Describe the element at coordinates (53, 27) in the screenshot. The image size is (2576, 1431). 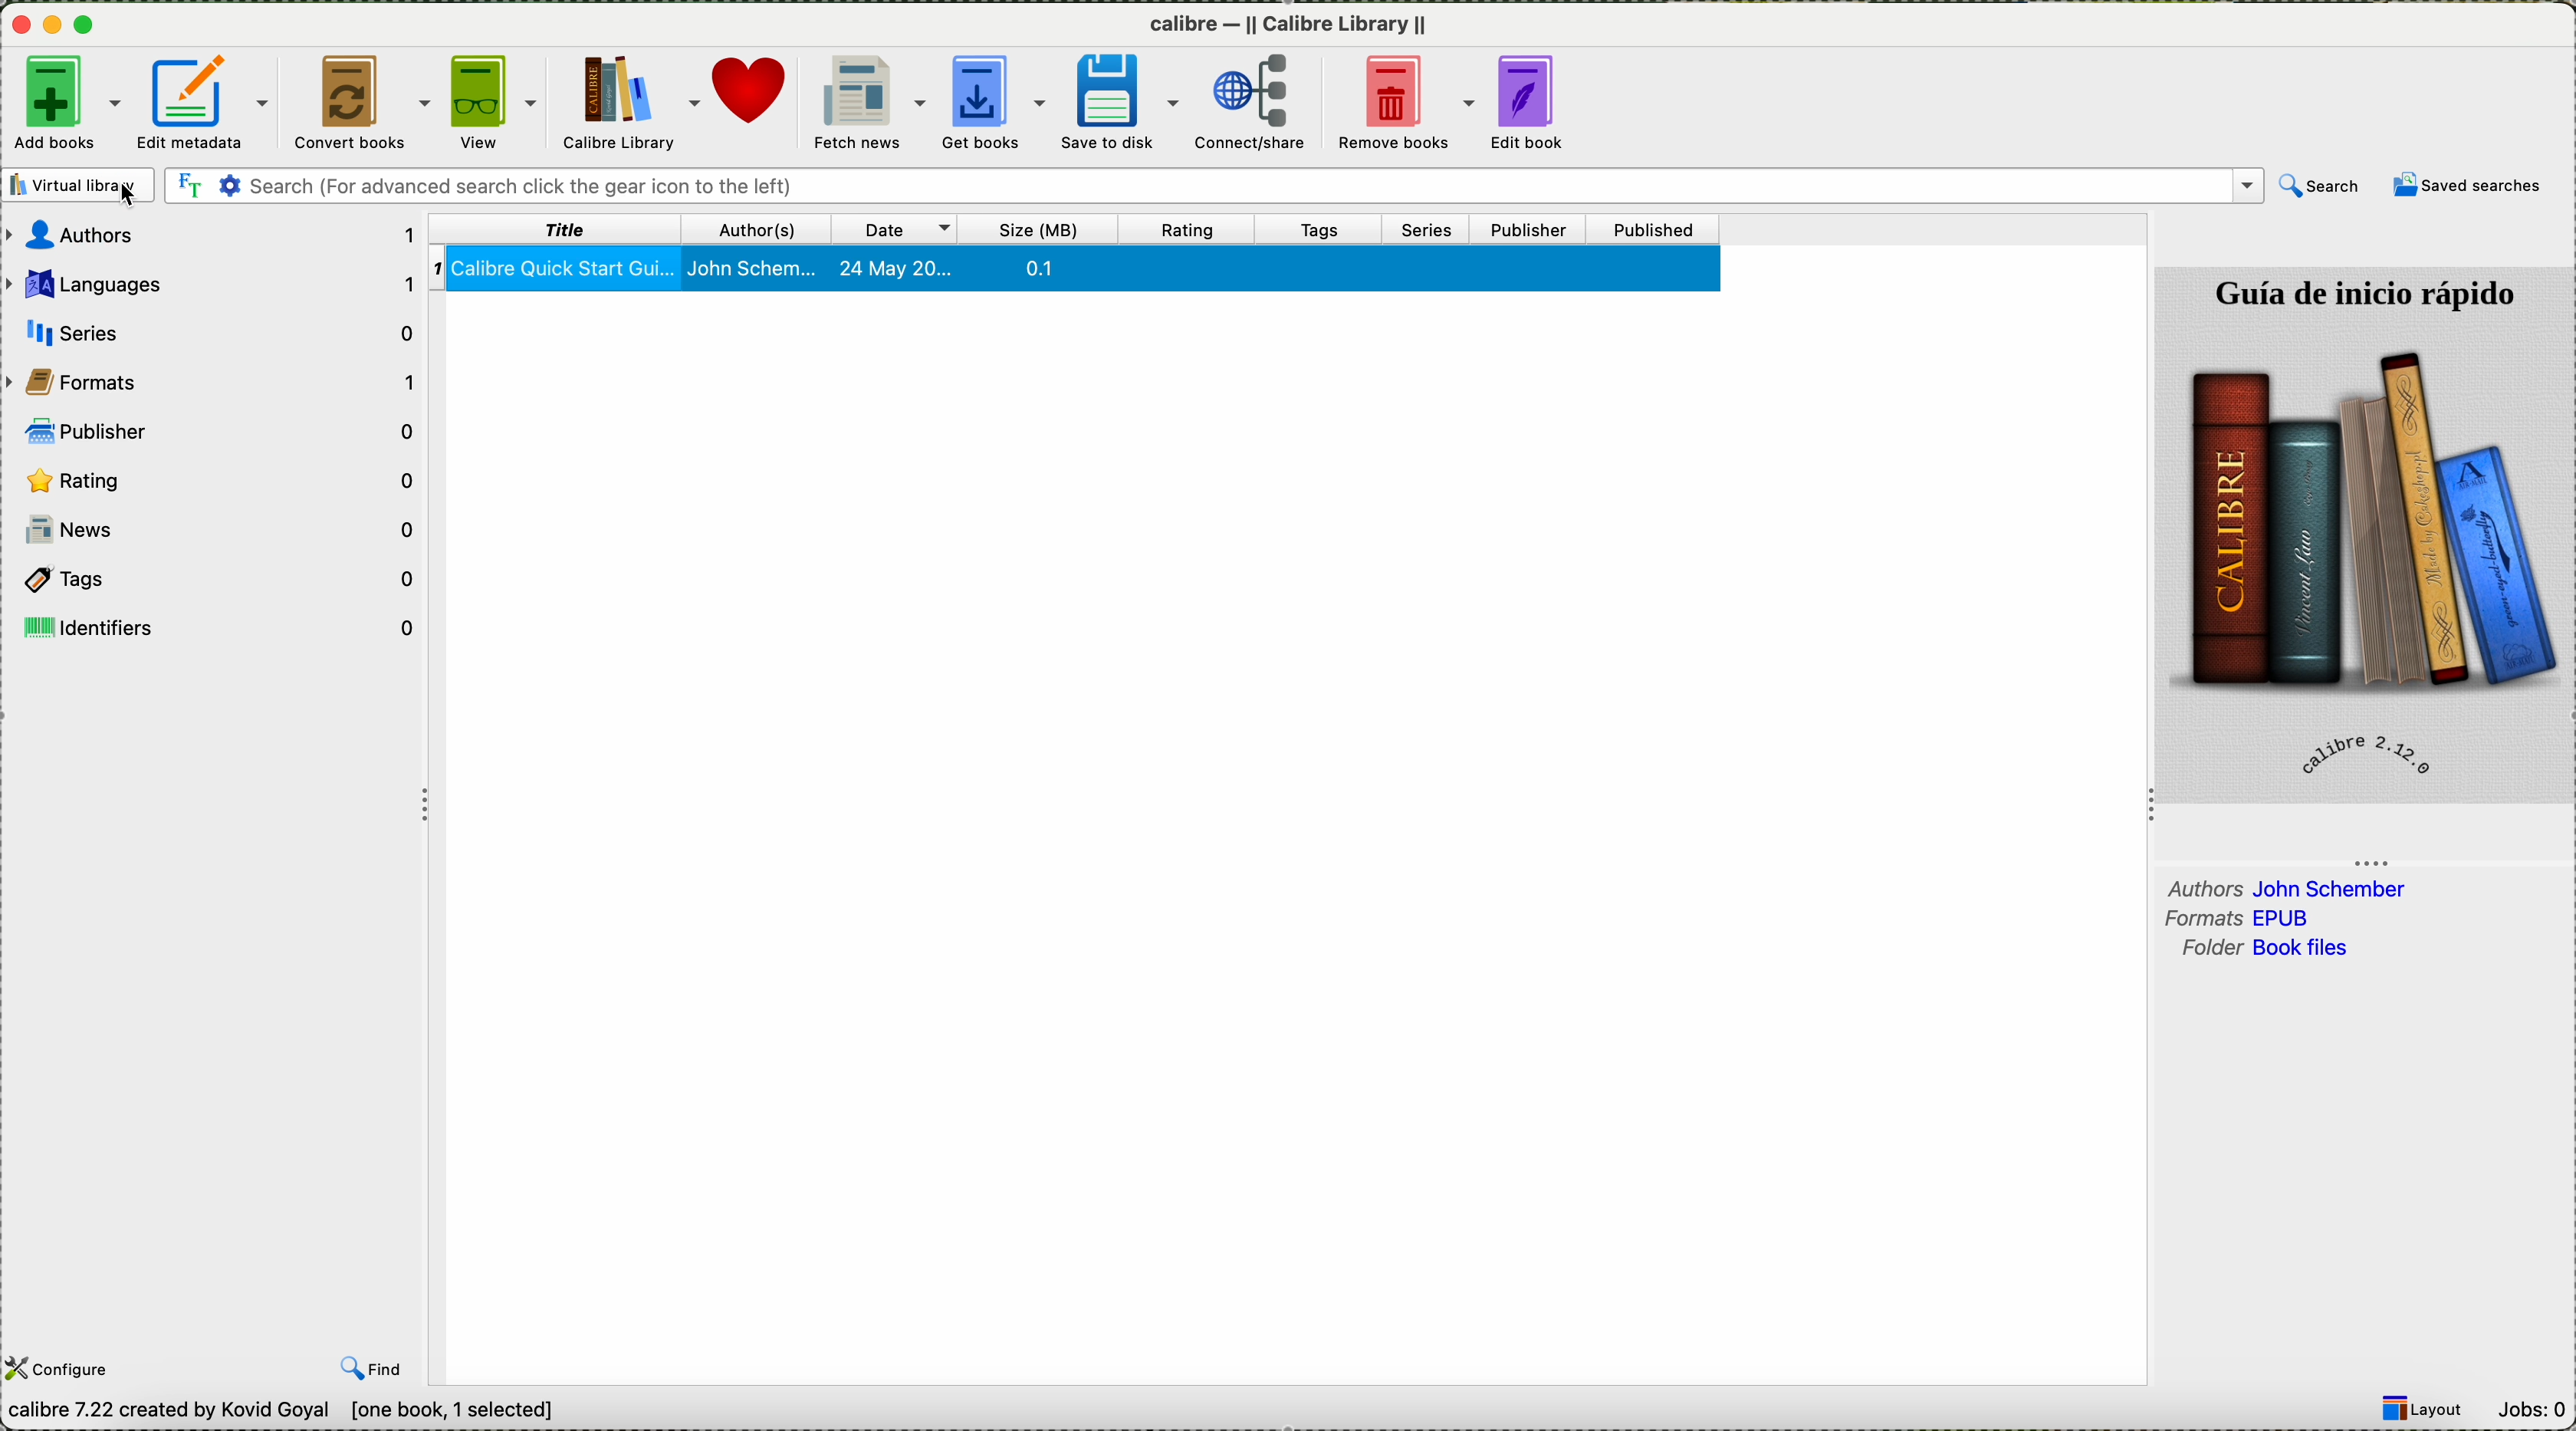
I see `minimize` at that location.